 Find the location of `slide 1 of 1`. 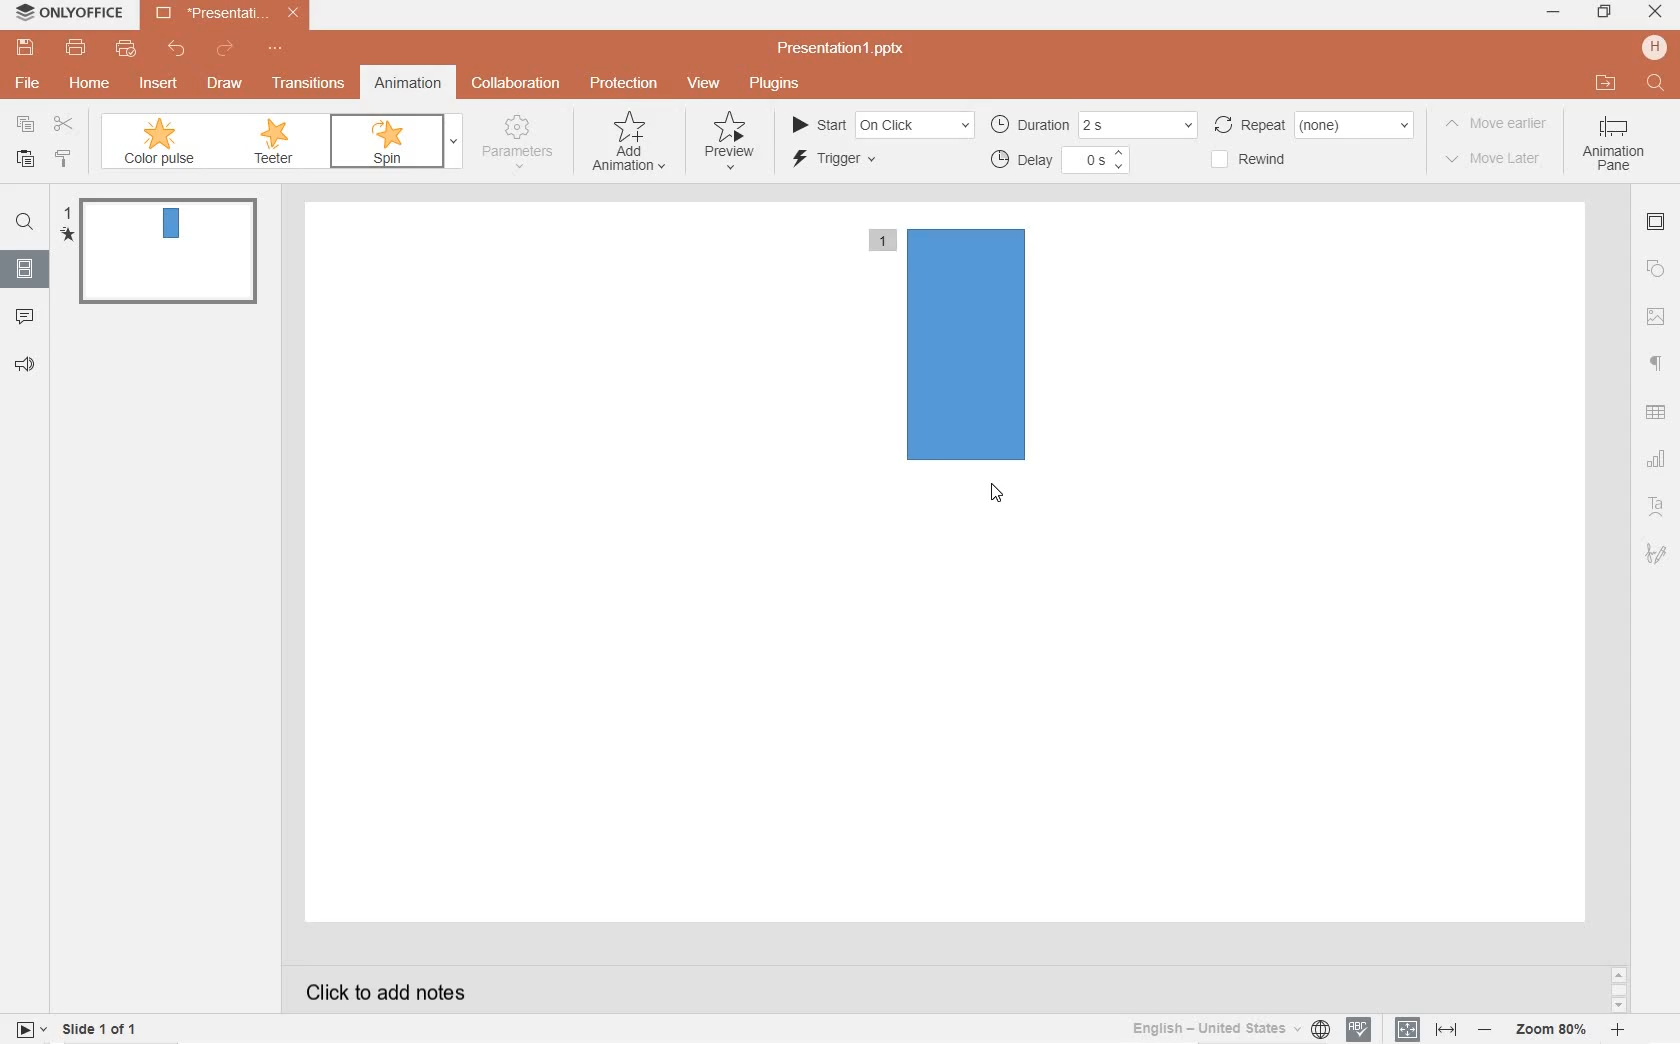

slide 1 of 1 is located at coordinates (102, 1032).